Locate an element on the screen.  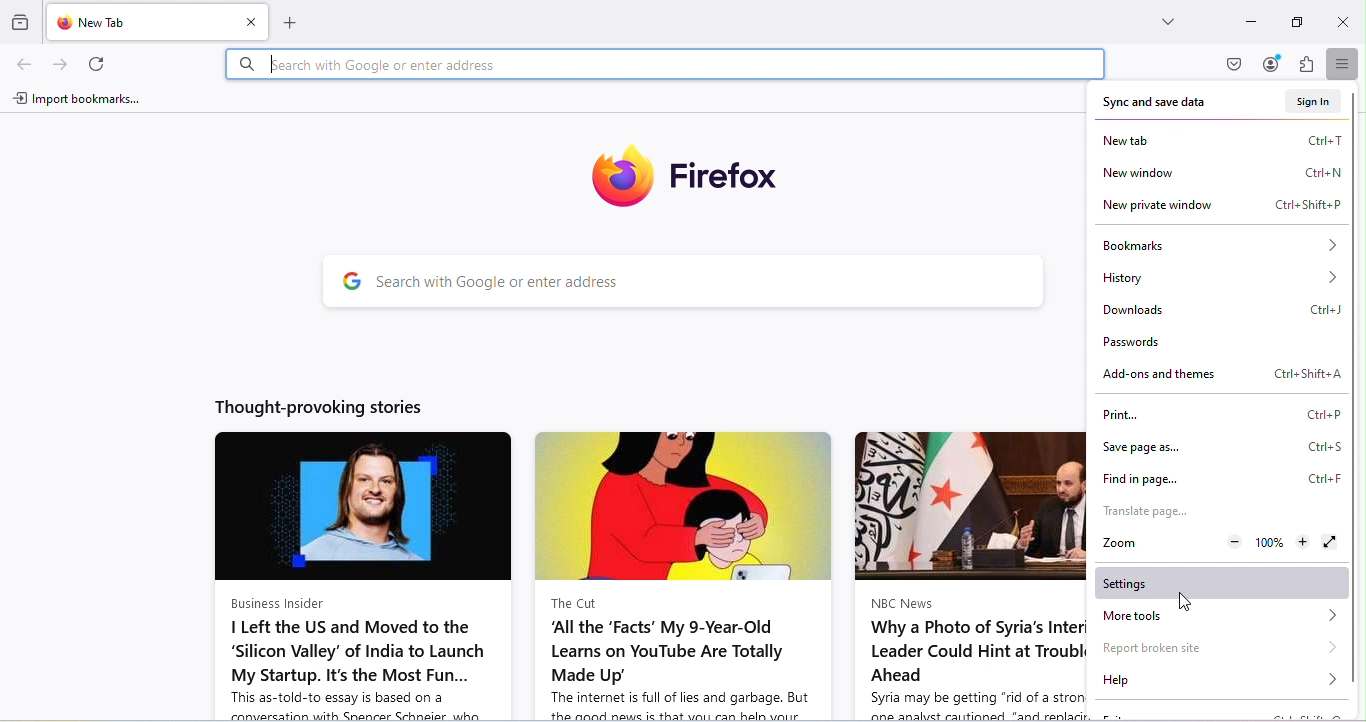
Zoom out is located at coordinates (1235, 544).